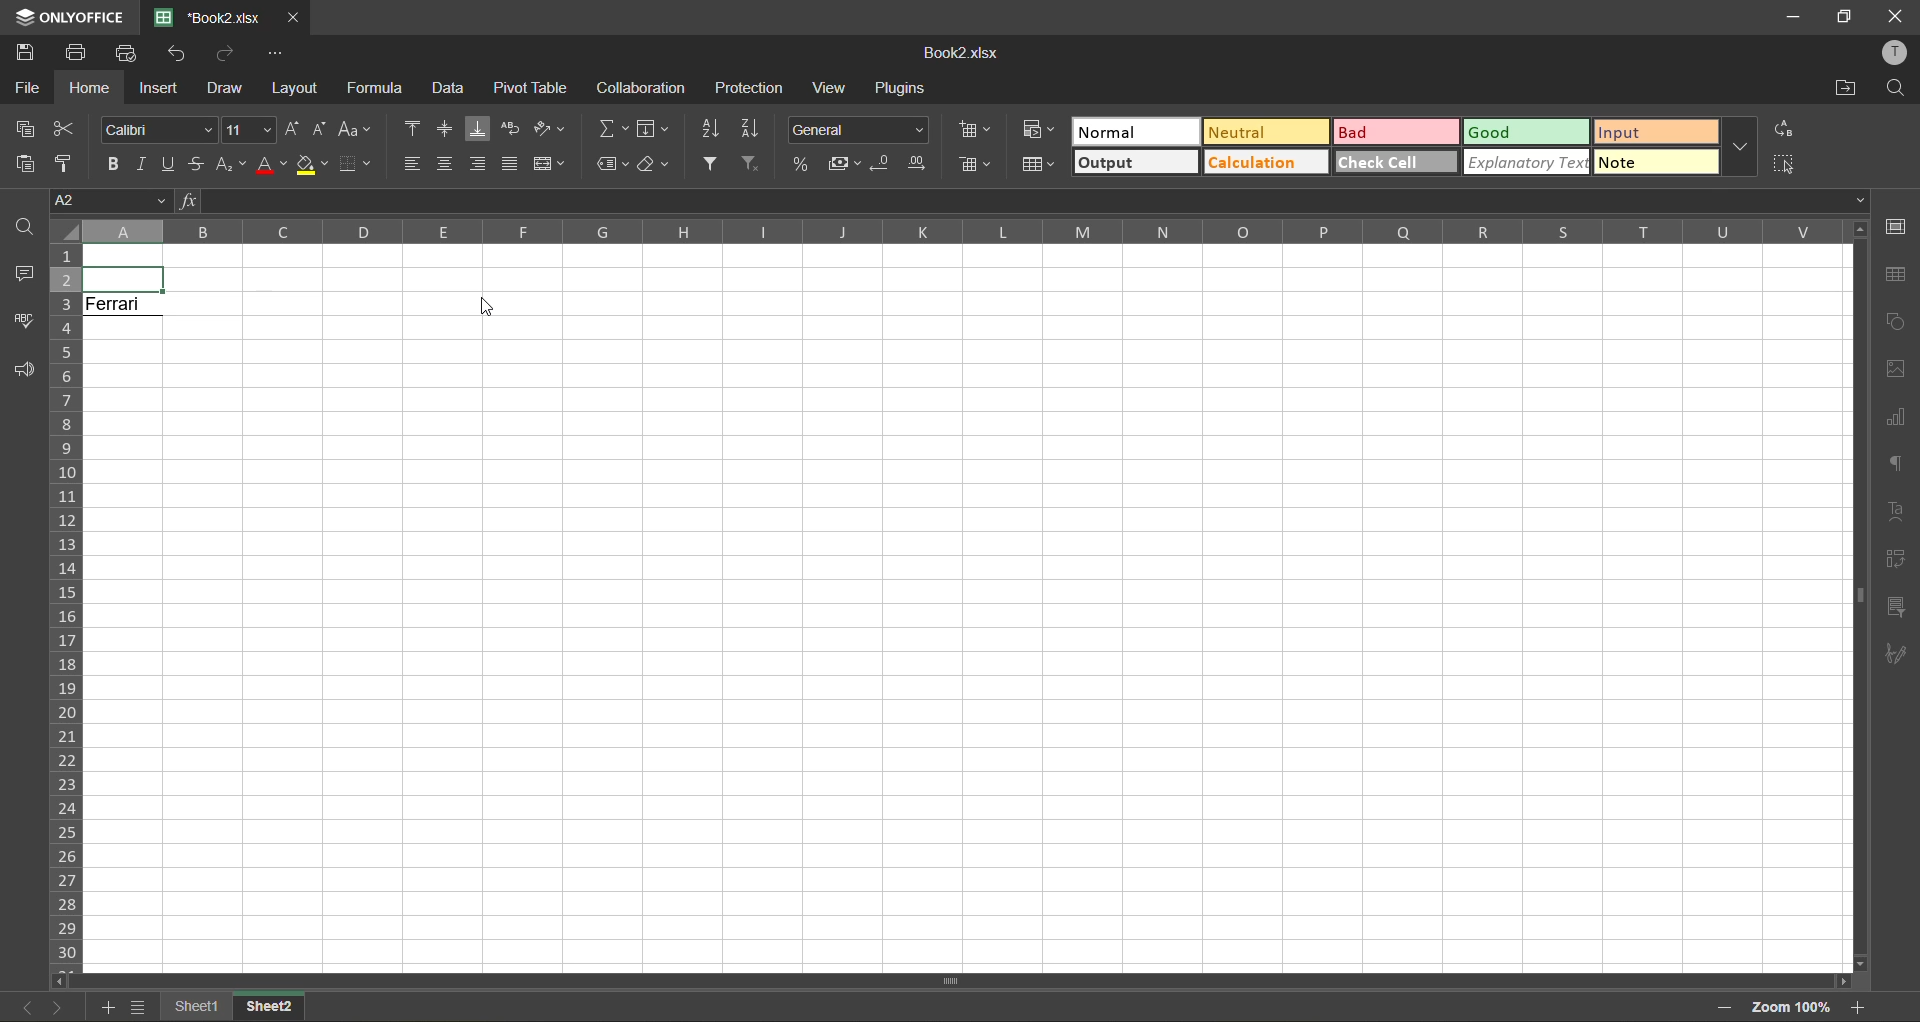  I want to click on replace, so click(1785, 128).